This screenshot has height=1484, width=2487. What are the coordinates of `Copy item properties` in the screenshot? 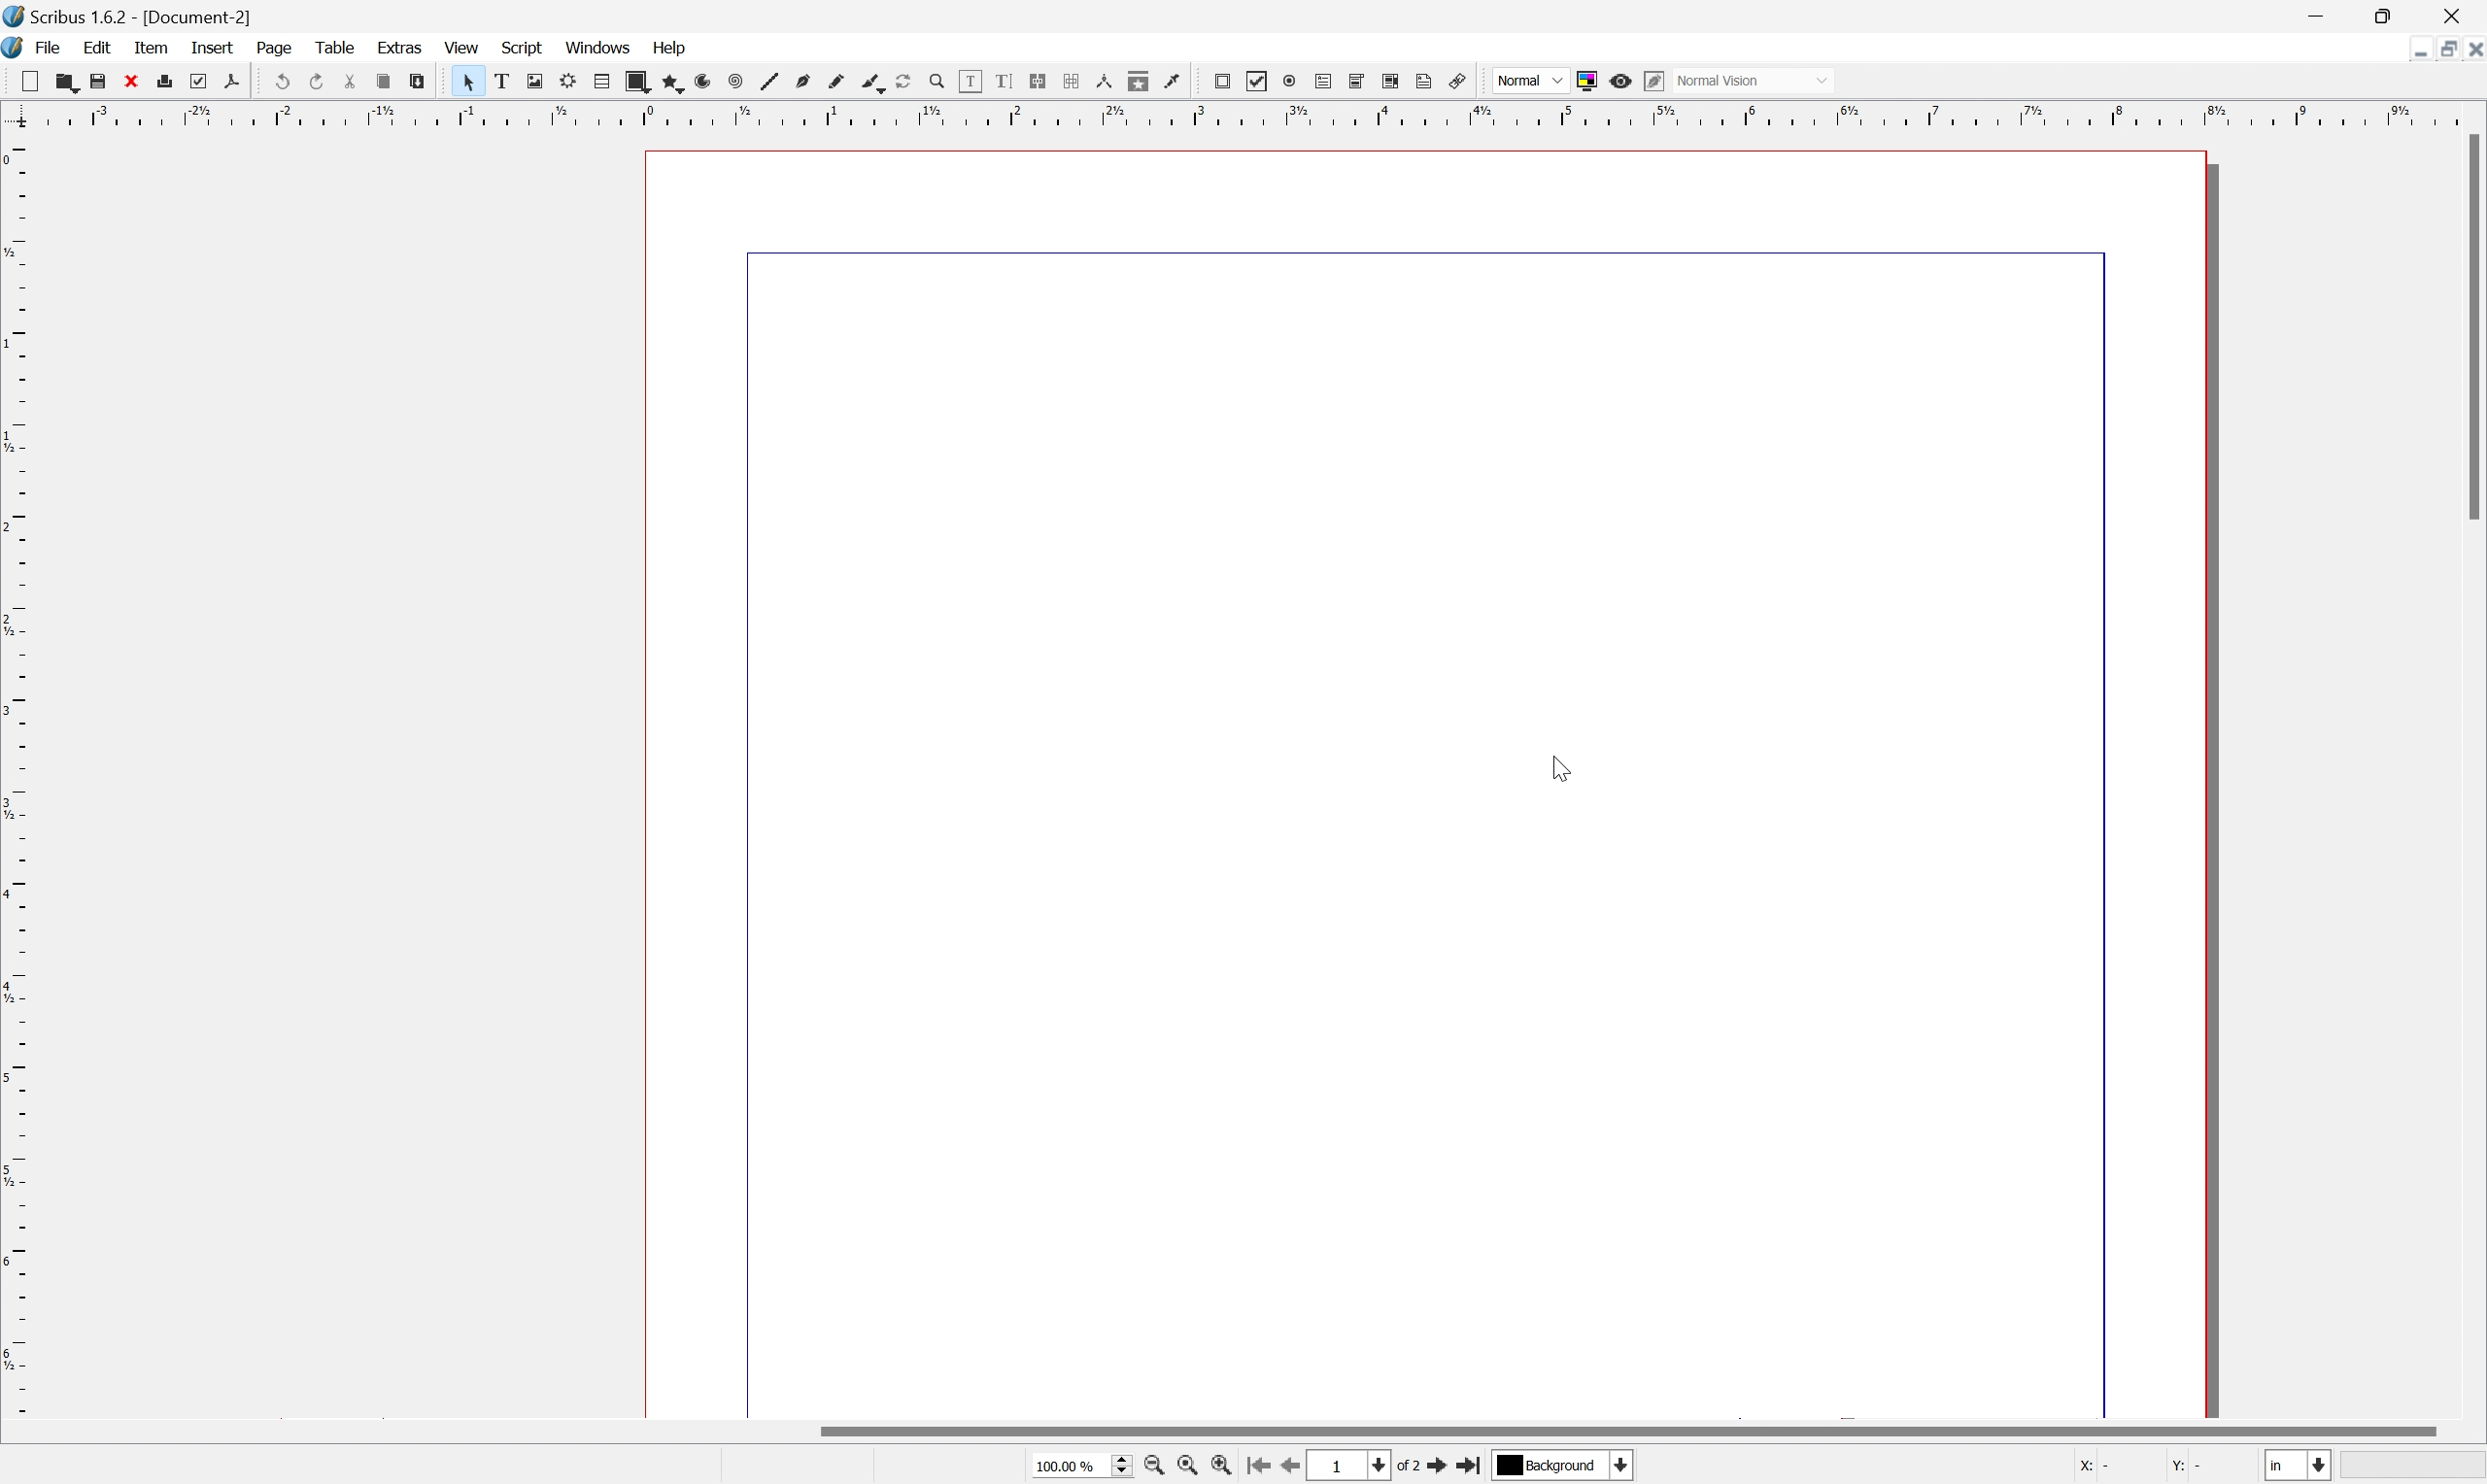 It's located at (1140, 81).